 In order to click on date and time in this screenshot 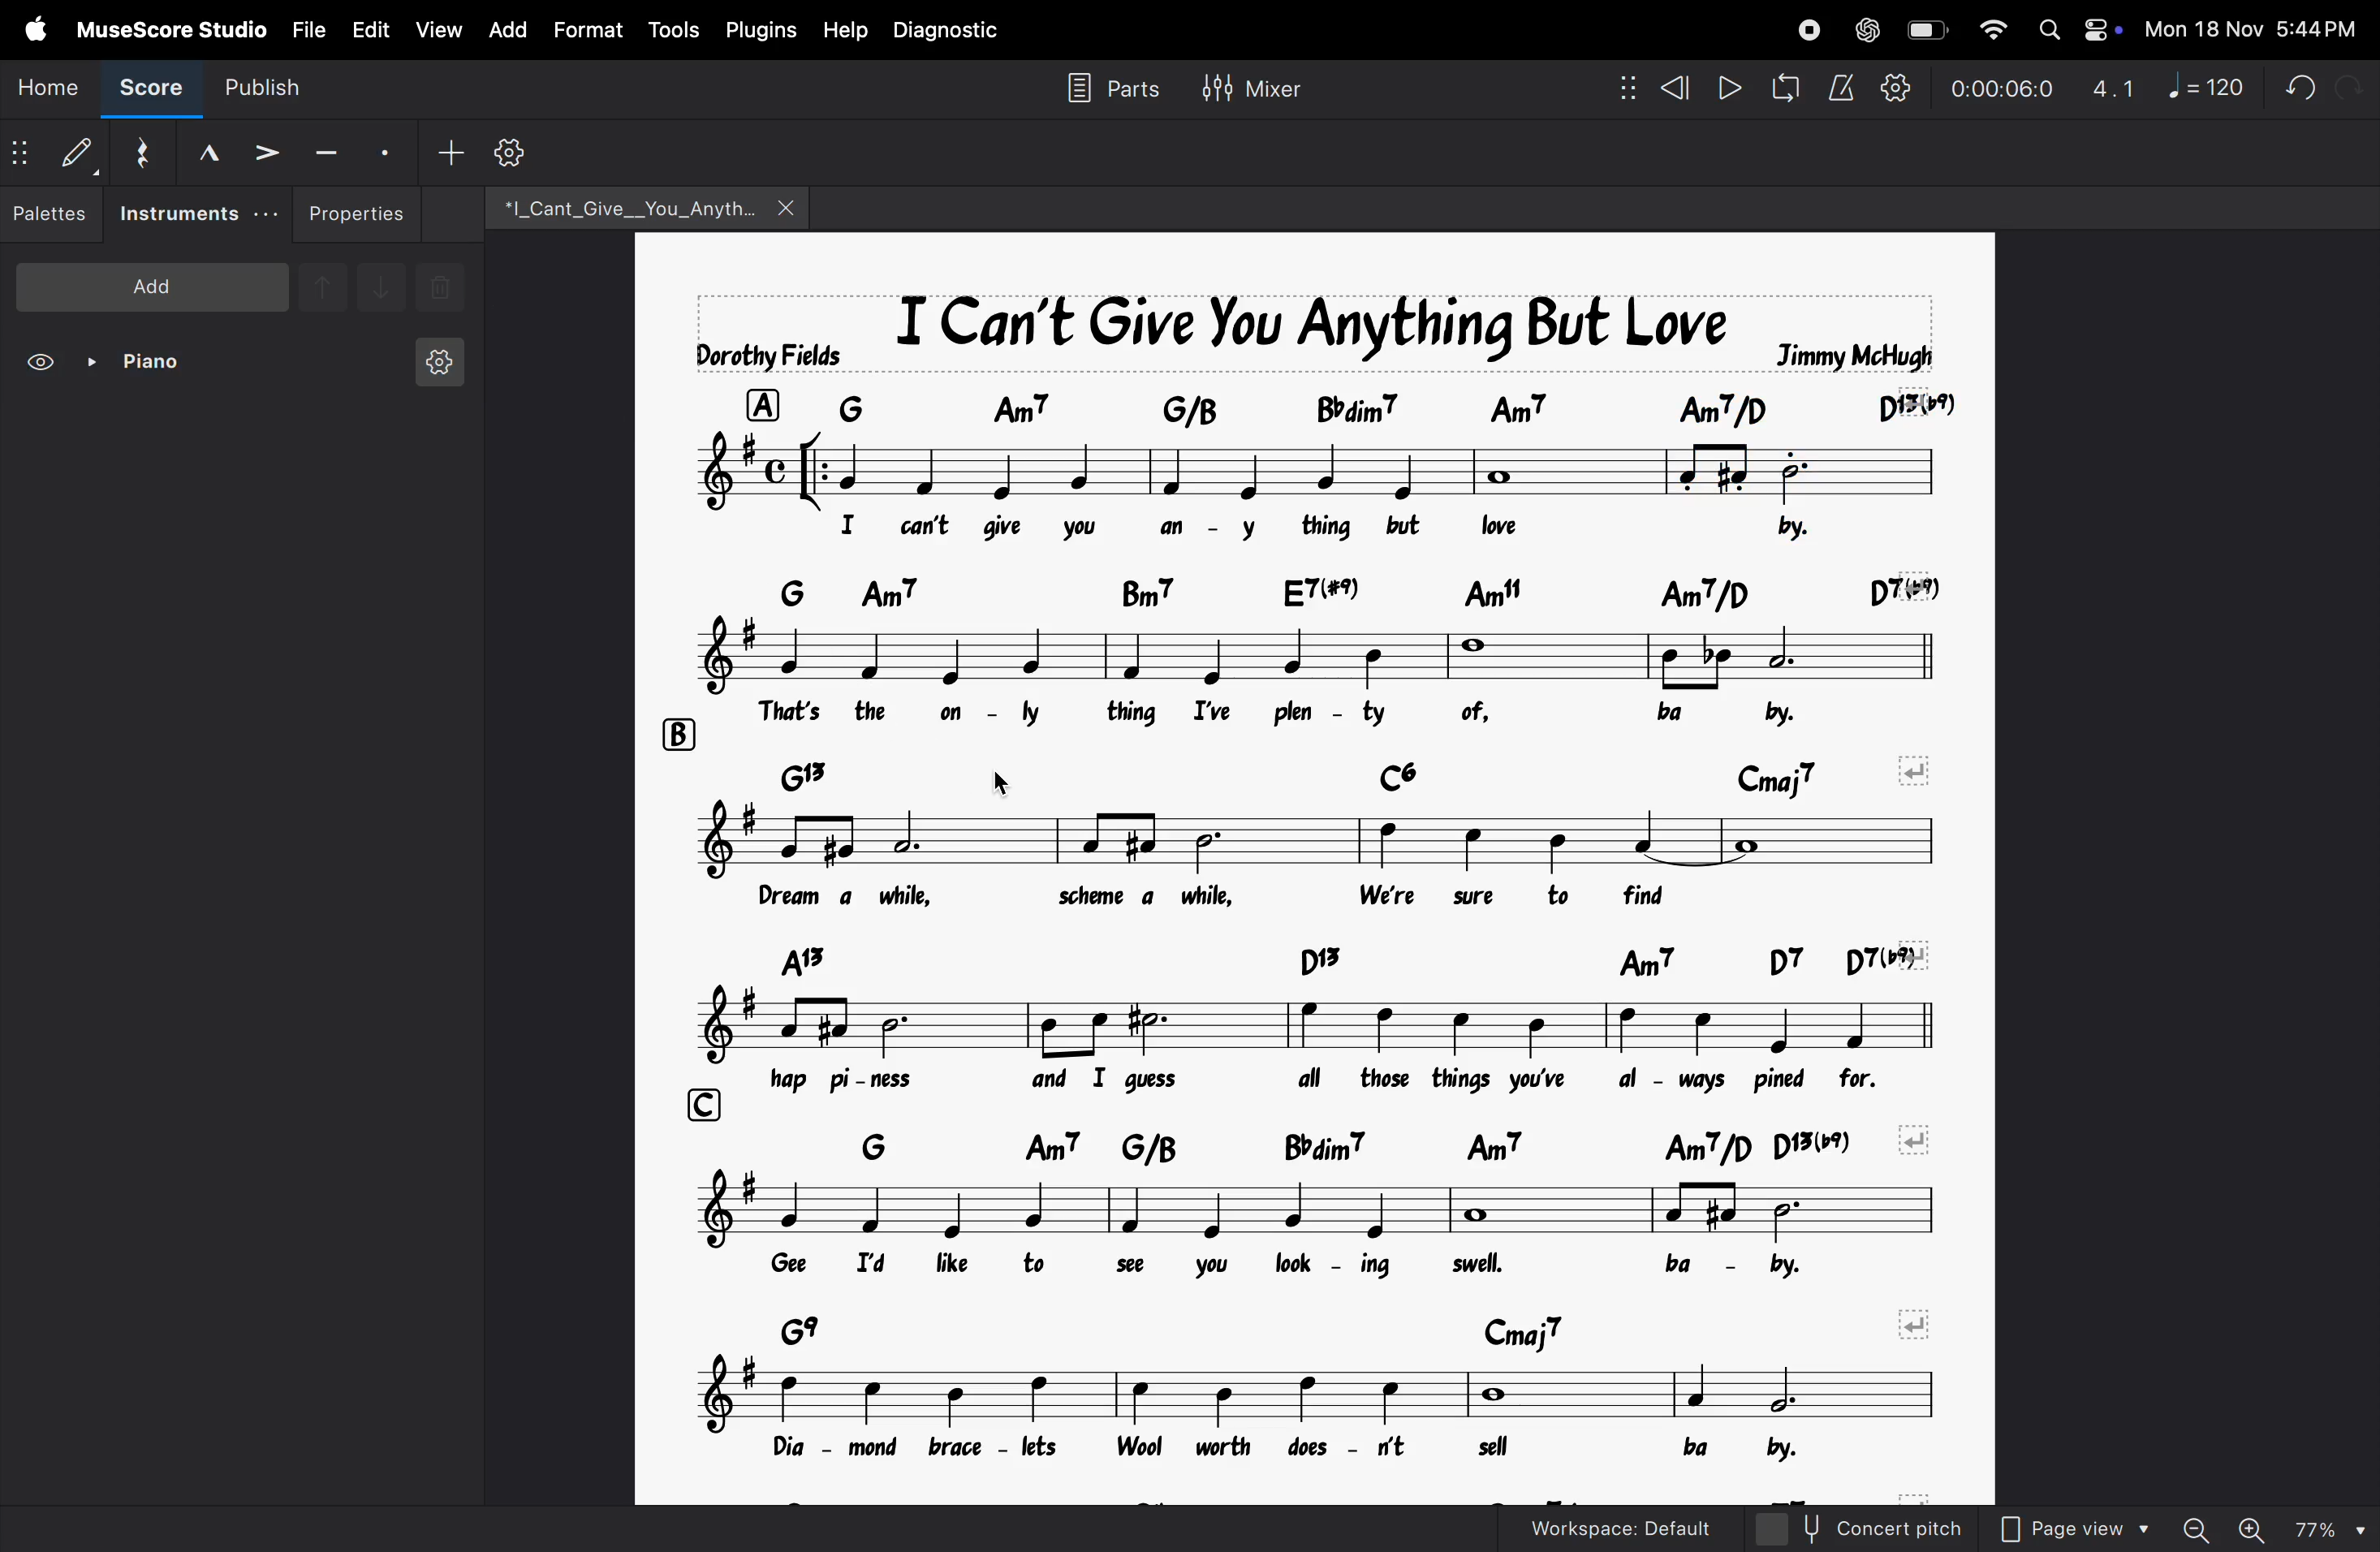, I will do `click(2248, 28)`.